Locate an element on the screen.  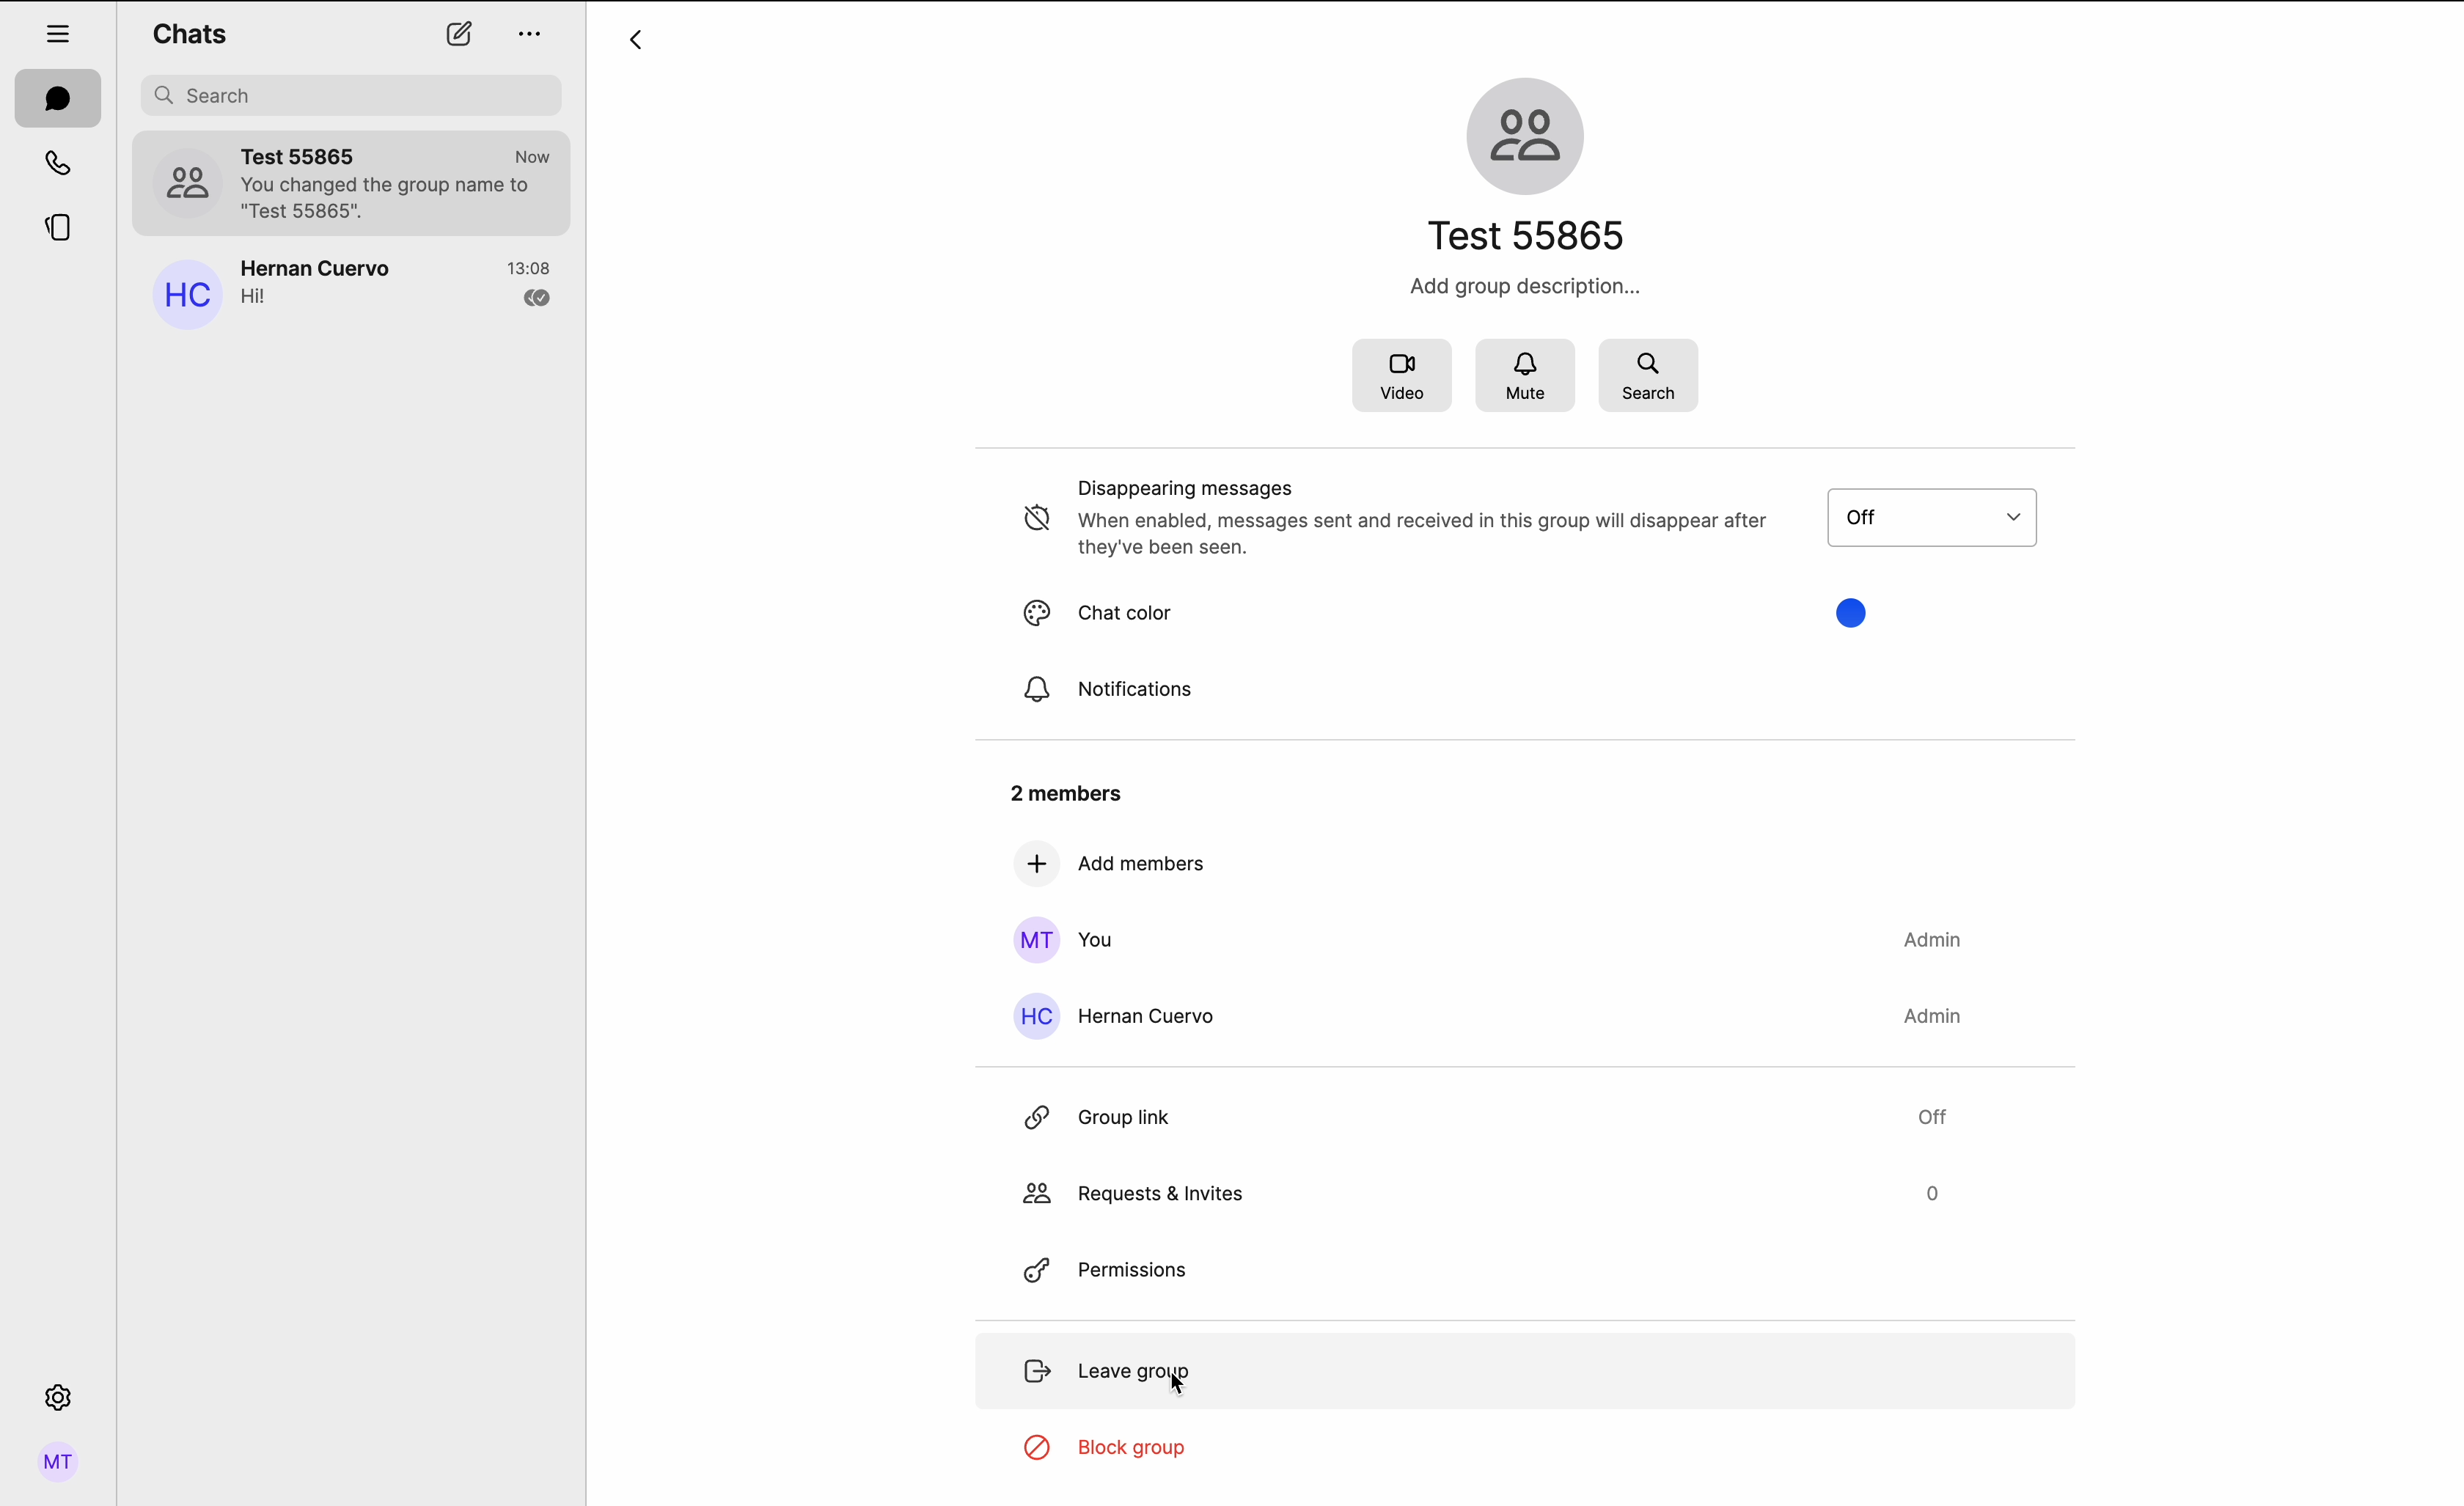
2 members is located at coordinates (1062, 790).